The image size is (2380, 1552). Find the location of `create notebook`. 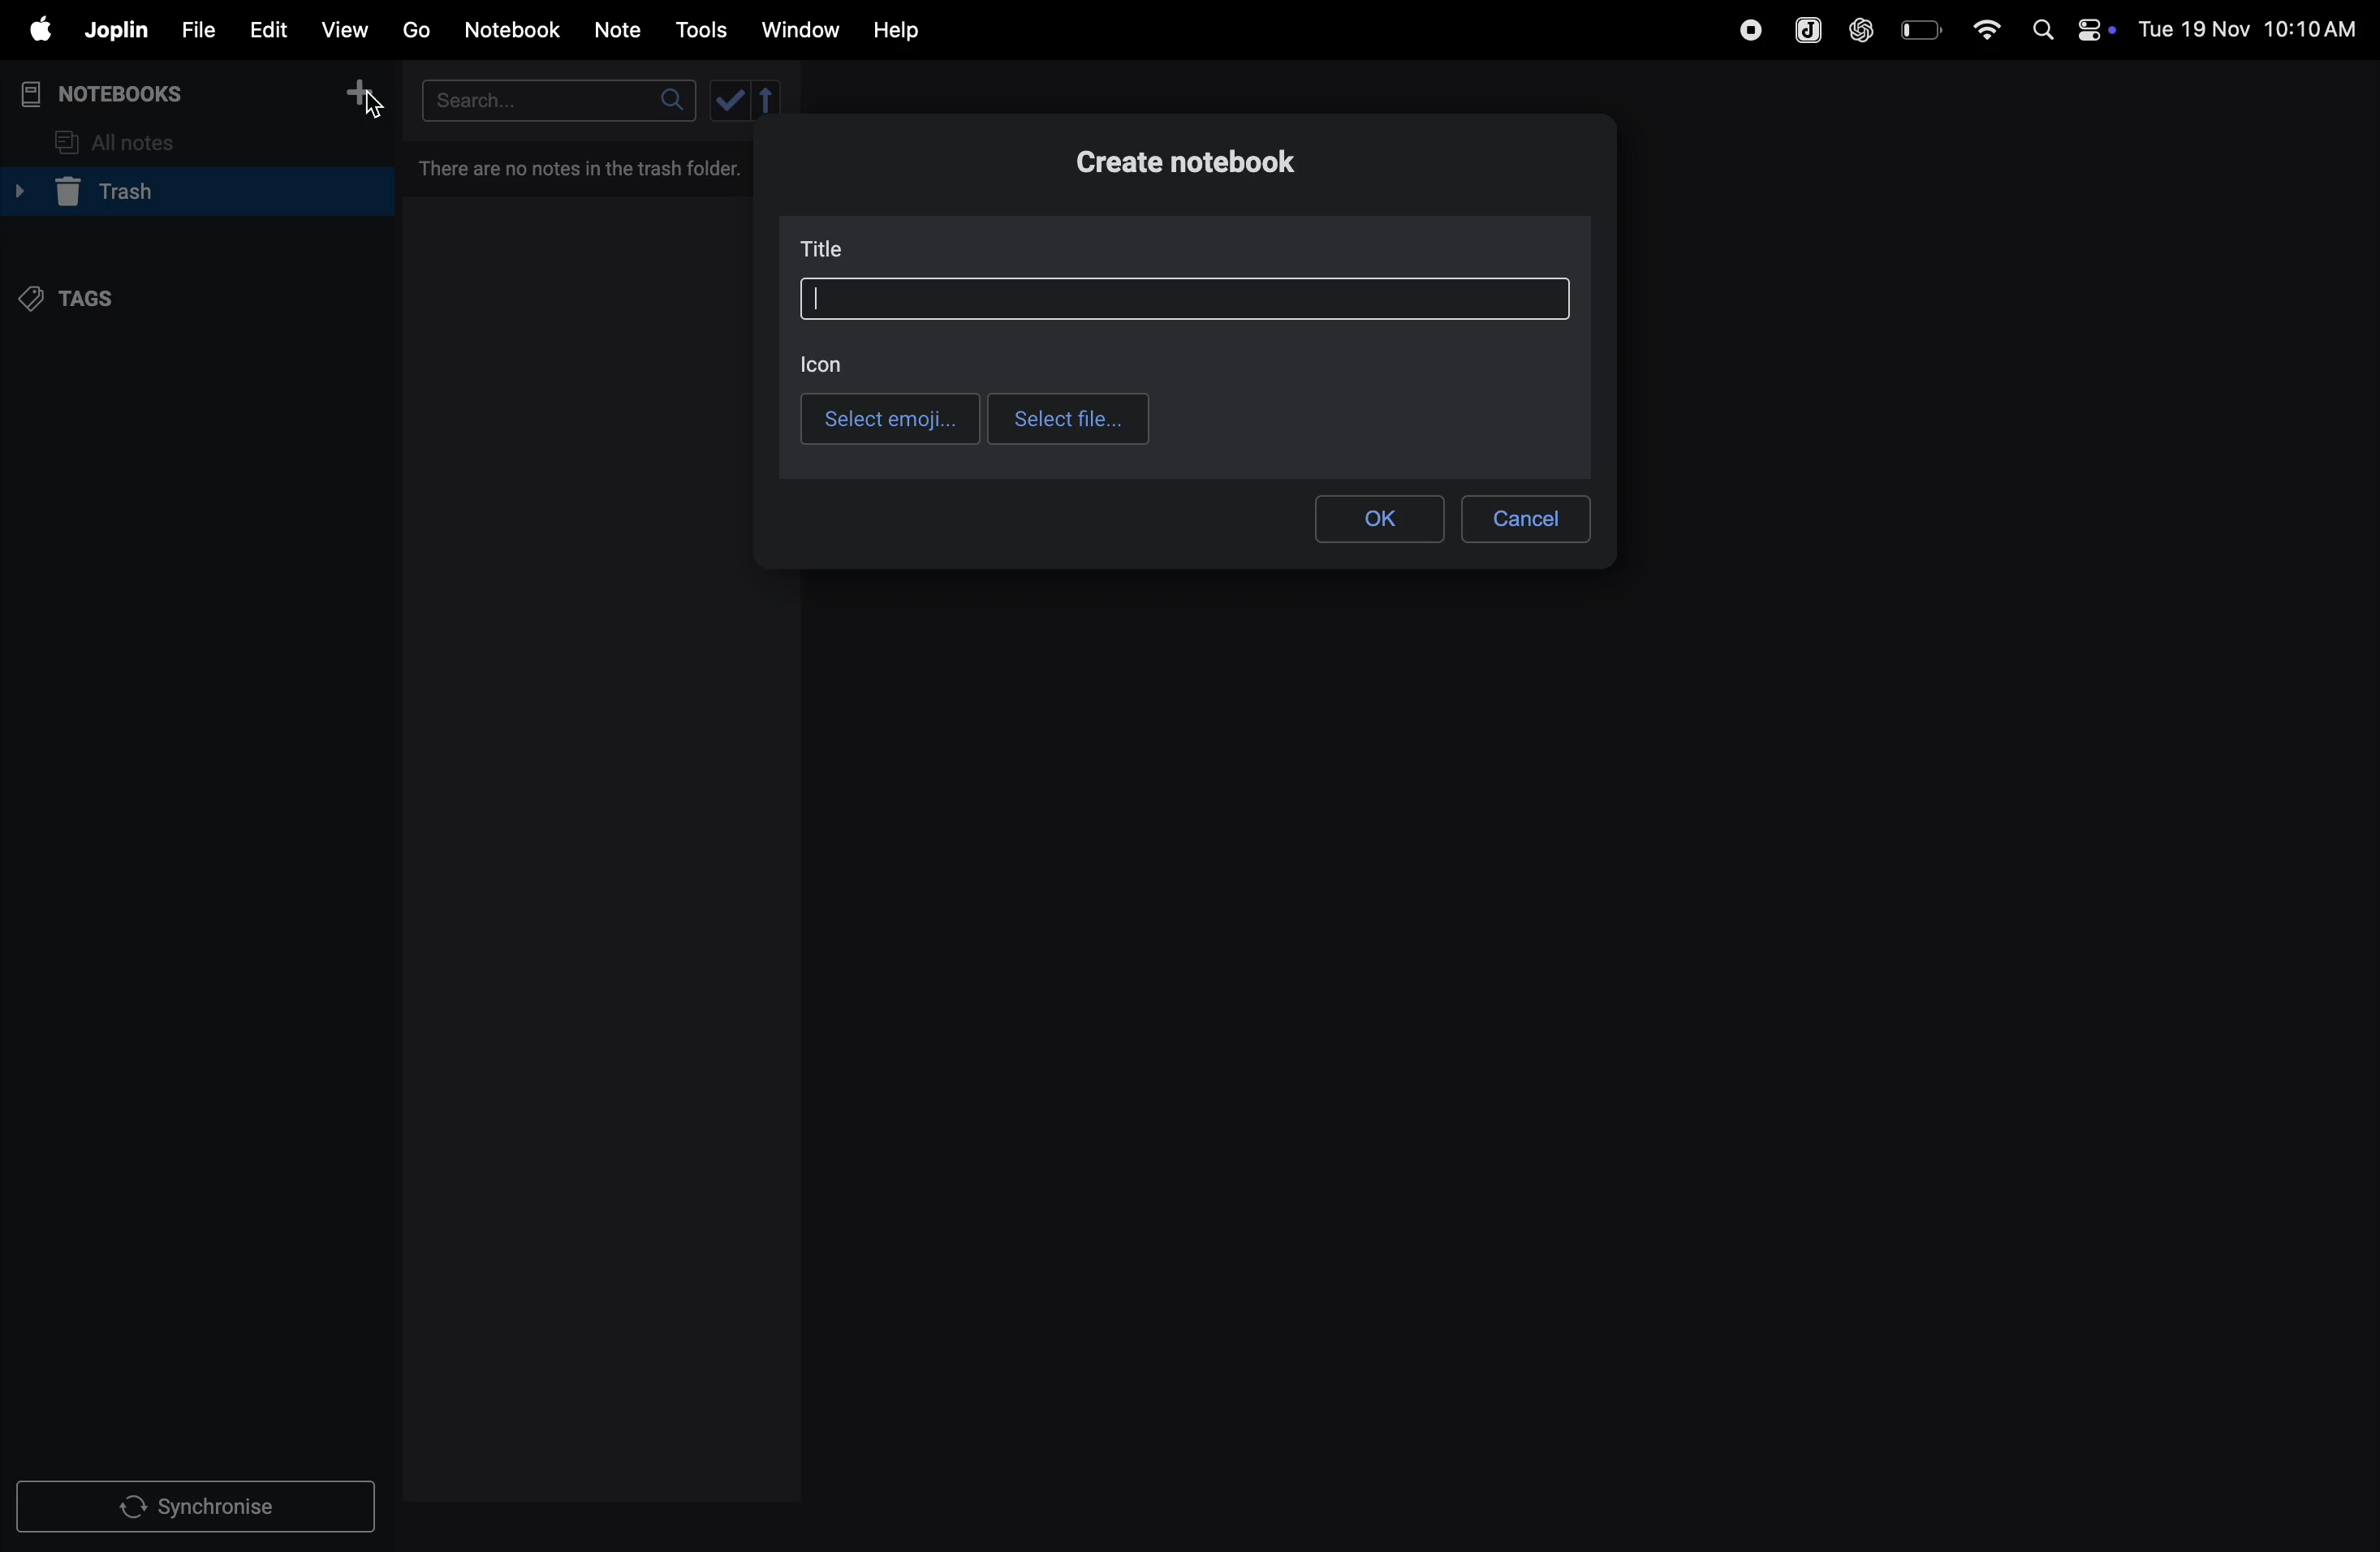

create notebook is located at coordinates (1204, 167).